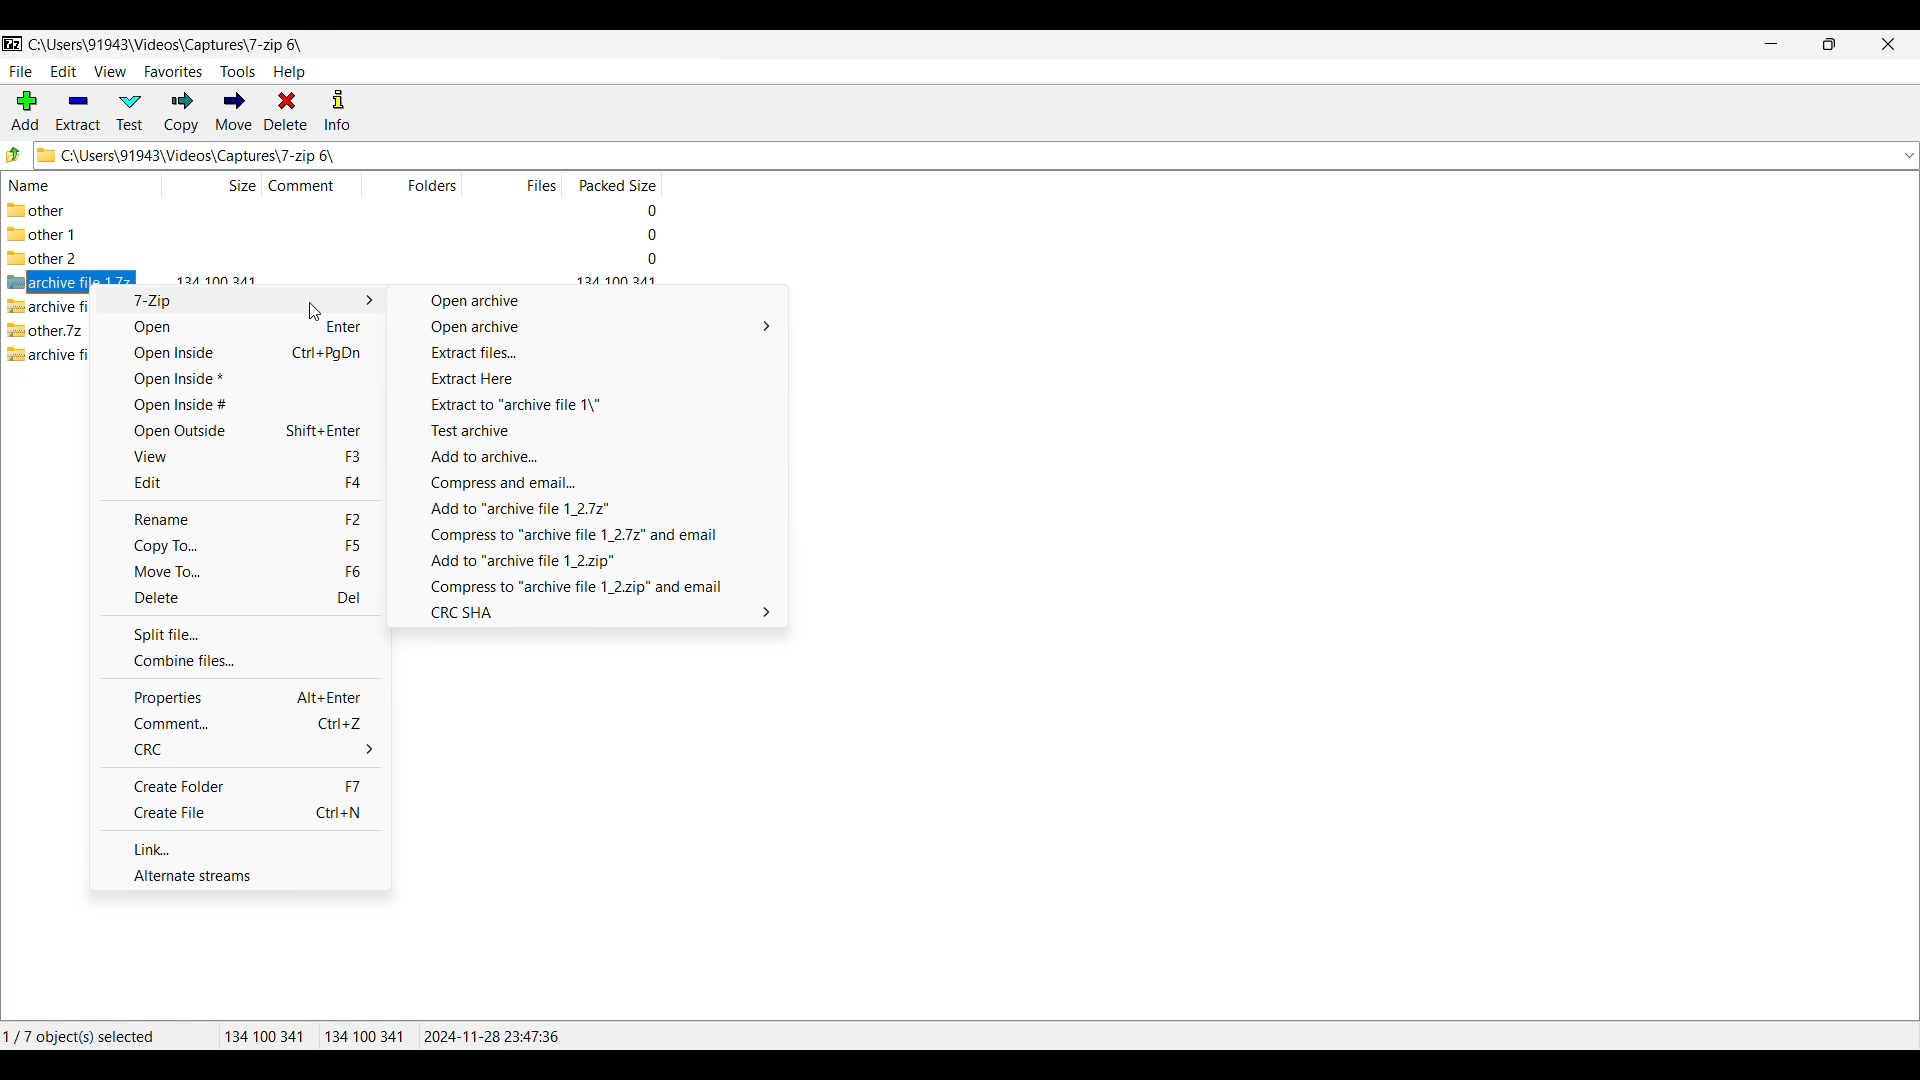 The width and height of the screenshot is (1920, 1080). I want to click on Create folder, so click(241, 785).